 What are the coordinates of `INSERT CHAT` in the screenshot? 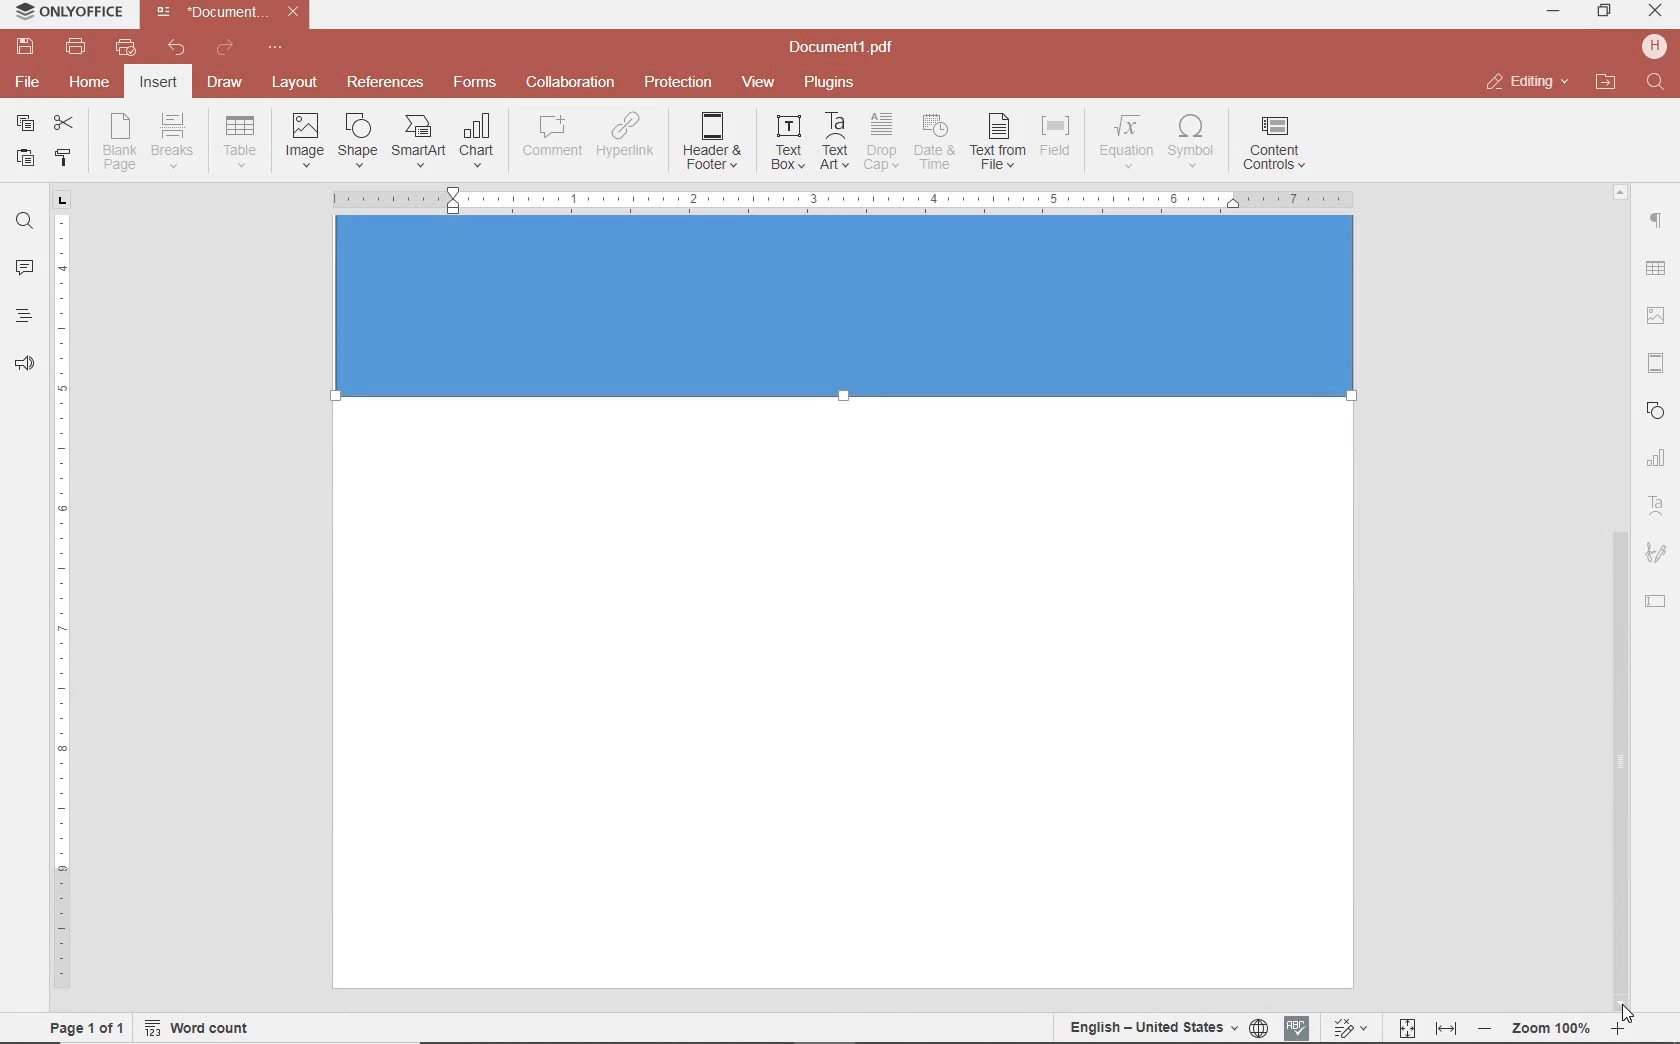 It's located at (477, 142).